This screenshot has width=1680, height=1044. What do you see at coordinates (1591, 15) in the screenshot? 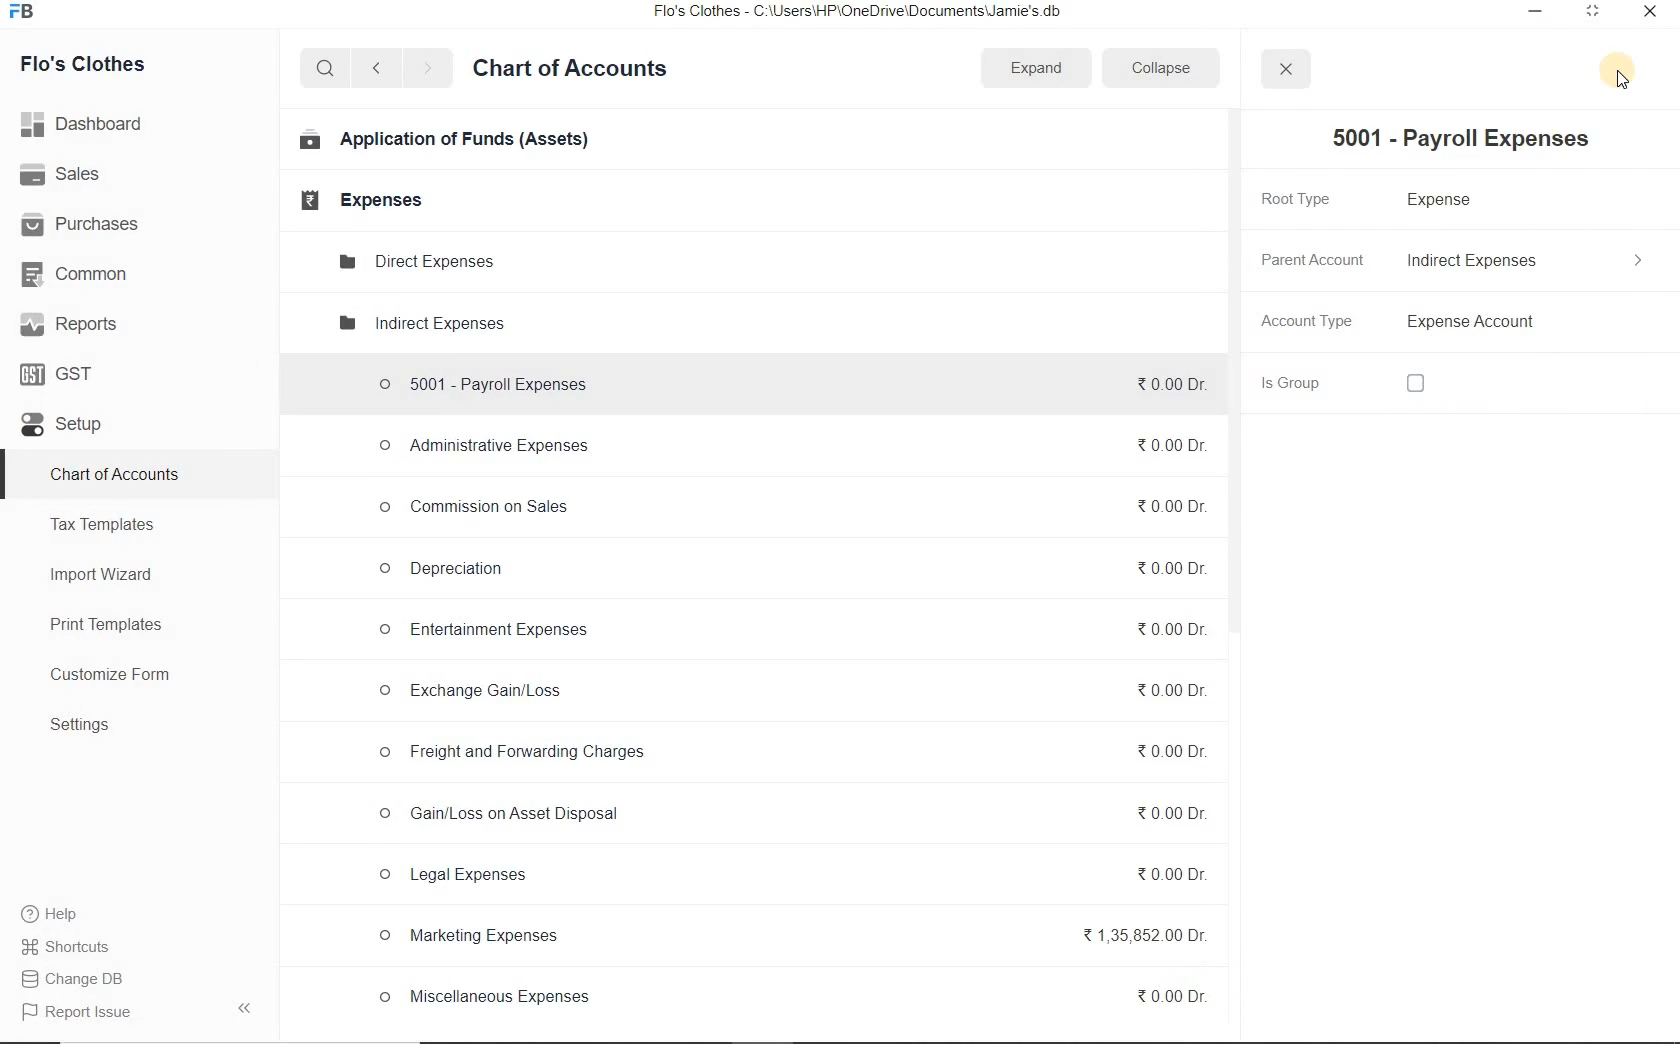
I see `restore down` at bounding box center [1591, 15].